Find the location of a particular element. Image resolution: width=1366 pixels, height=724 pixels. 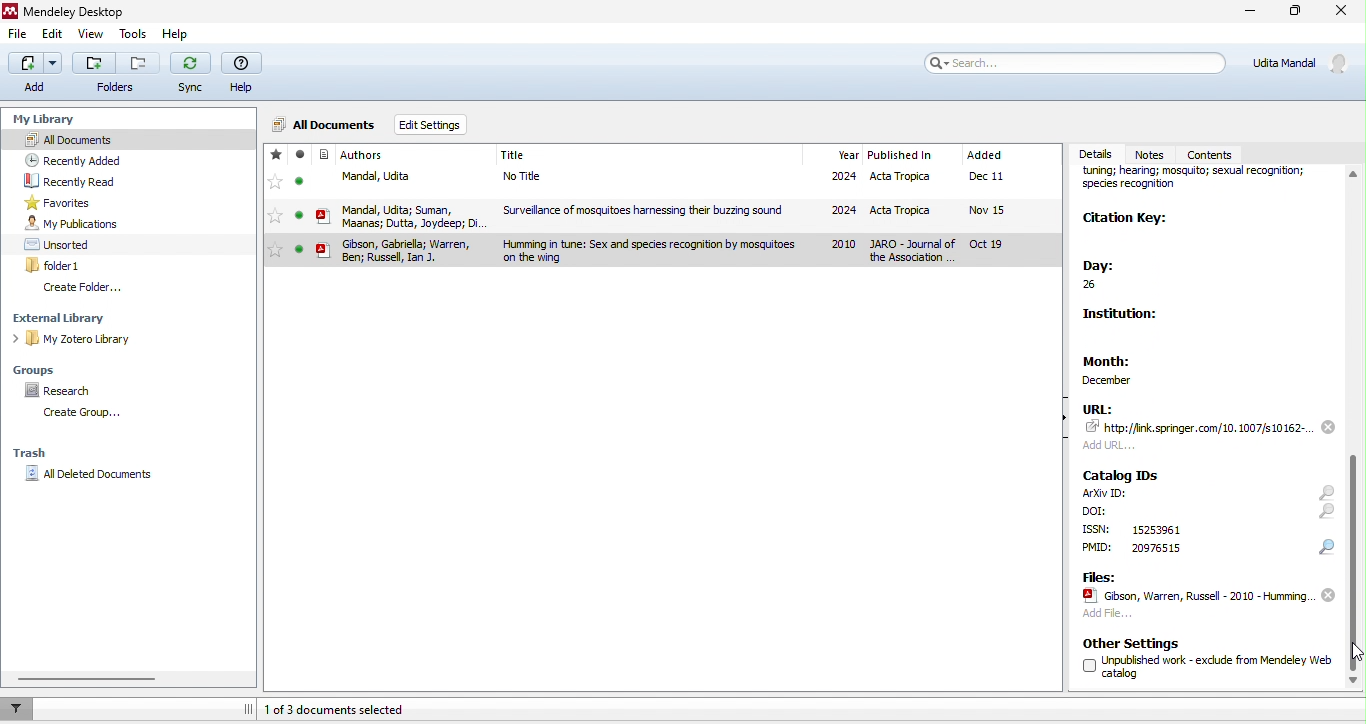

icons is located at coordinates (1327, 520).